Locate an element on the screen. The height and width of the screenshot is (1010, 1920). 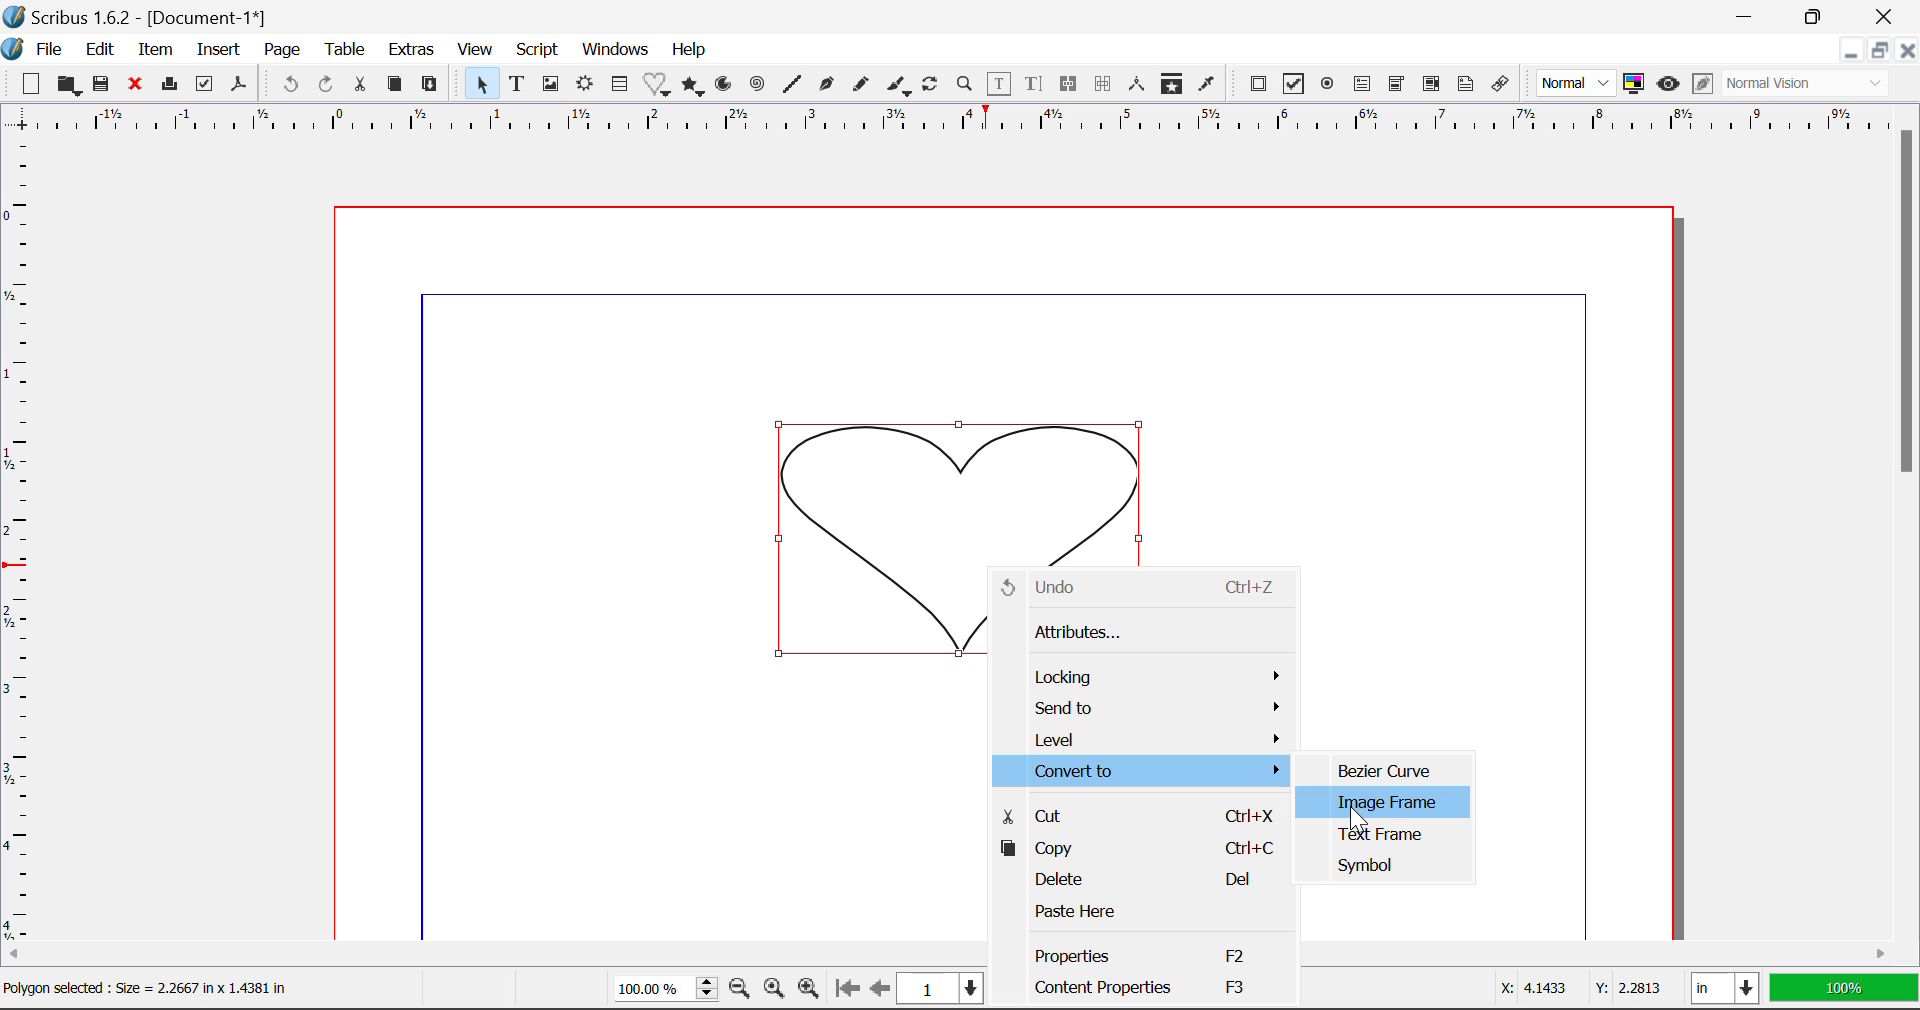
Copy is located at coordinates (1140, 849).